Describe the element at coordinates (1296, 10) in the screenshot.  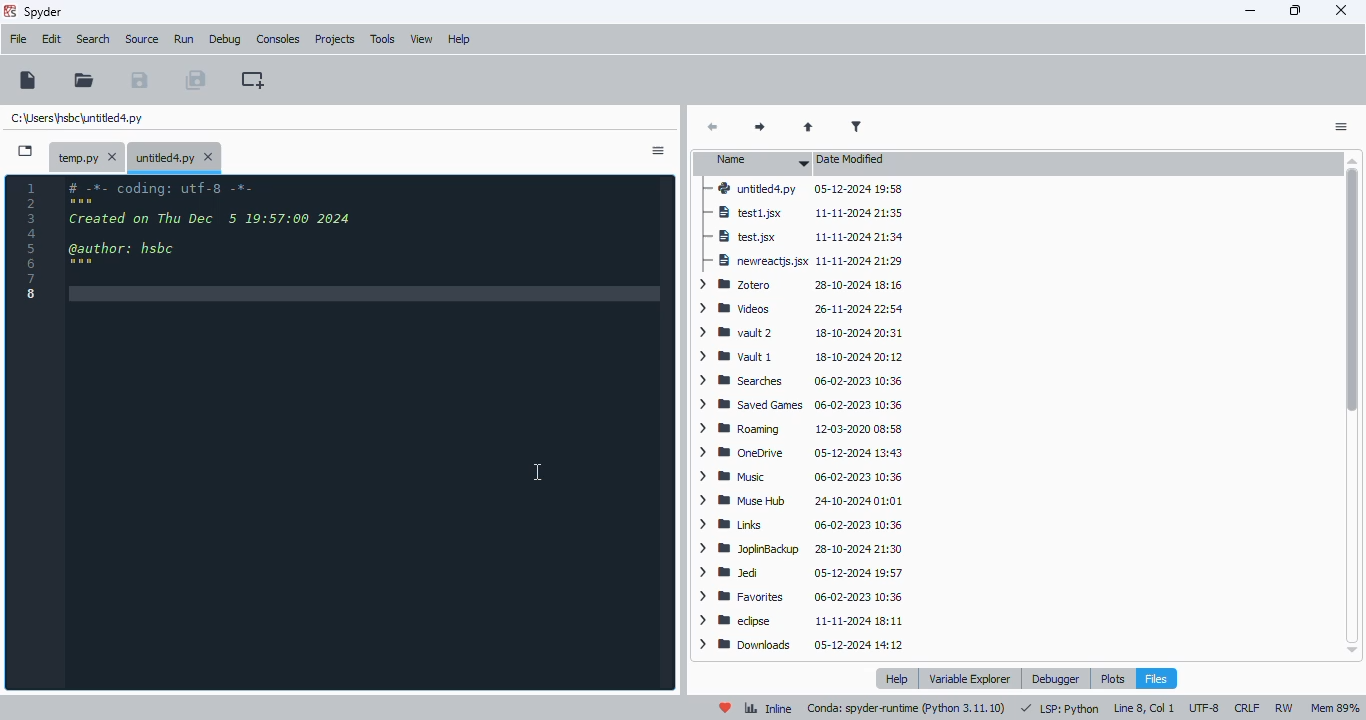
I see `maximize` at that location.